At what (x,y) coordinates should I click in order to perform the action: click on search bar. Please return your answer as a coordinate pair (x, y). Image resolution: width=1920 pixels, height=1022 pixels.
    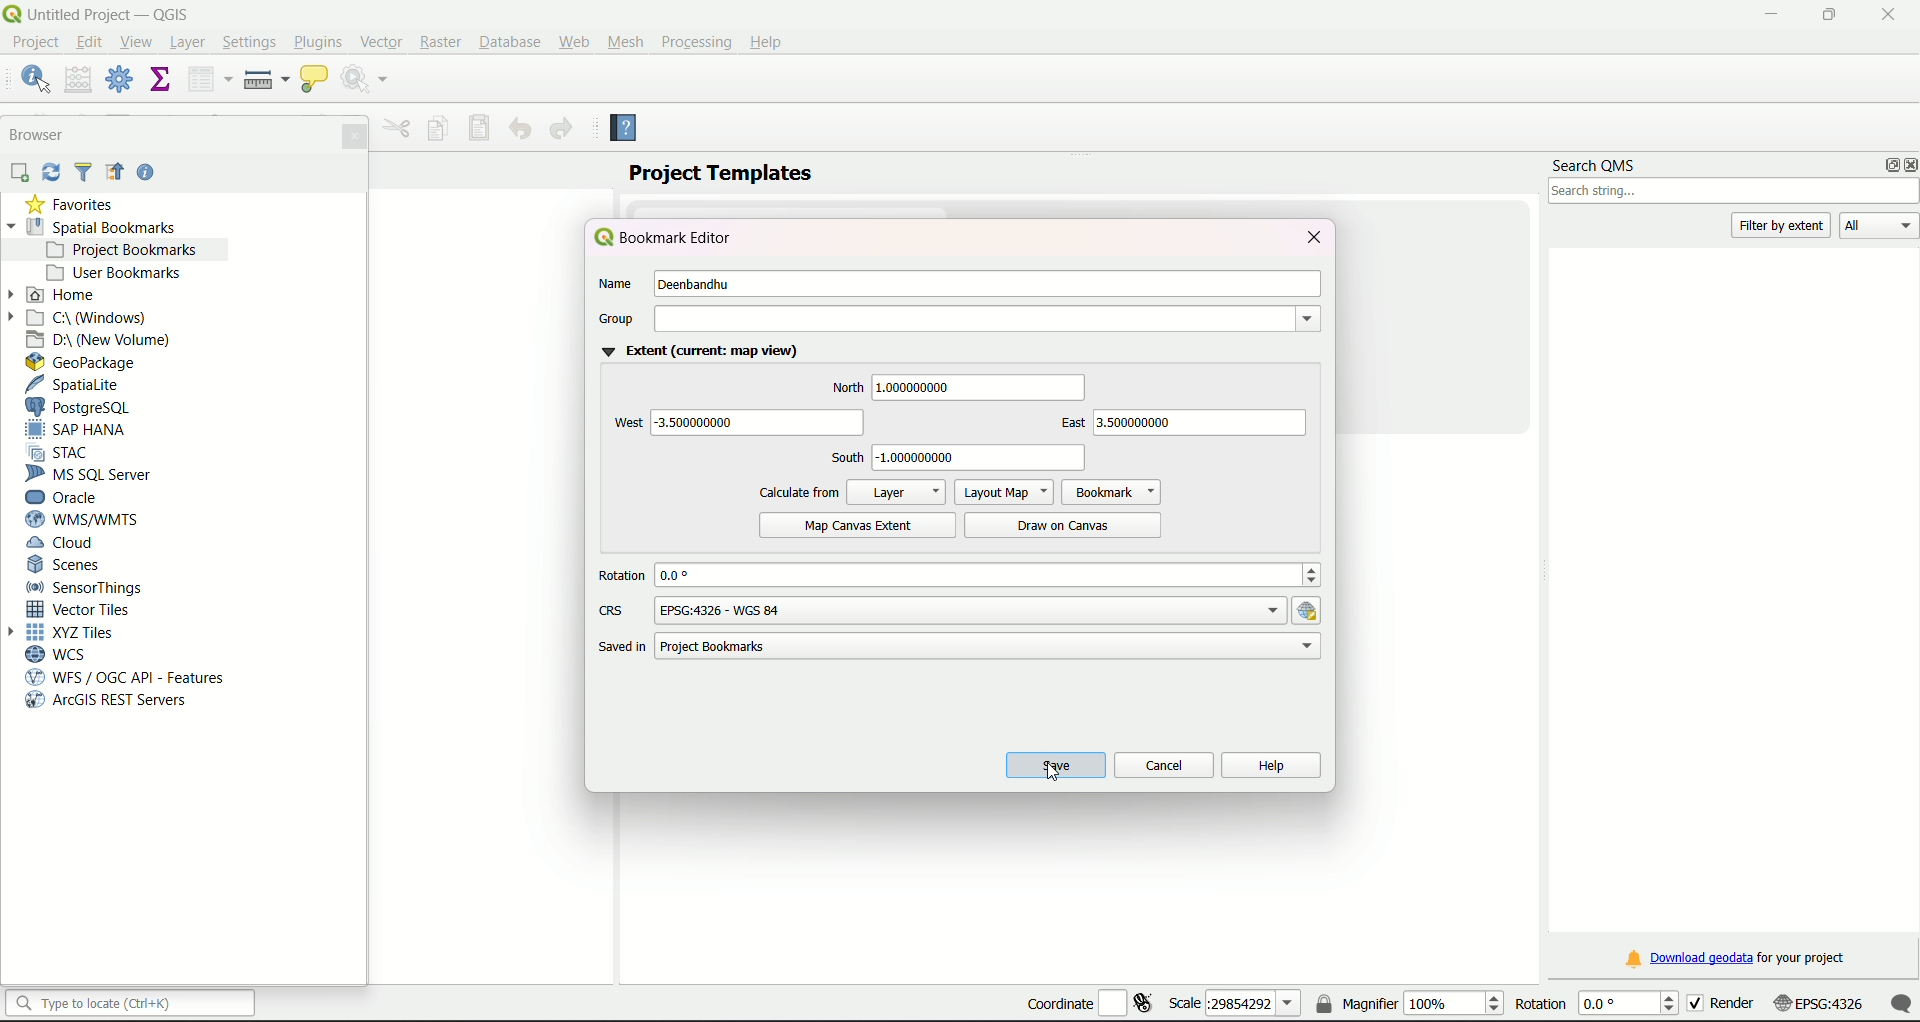
    Looking at the image, I should click on (131, 1003).